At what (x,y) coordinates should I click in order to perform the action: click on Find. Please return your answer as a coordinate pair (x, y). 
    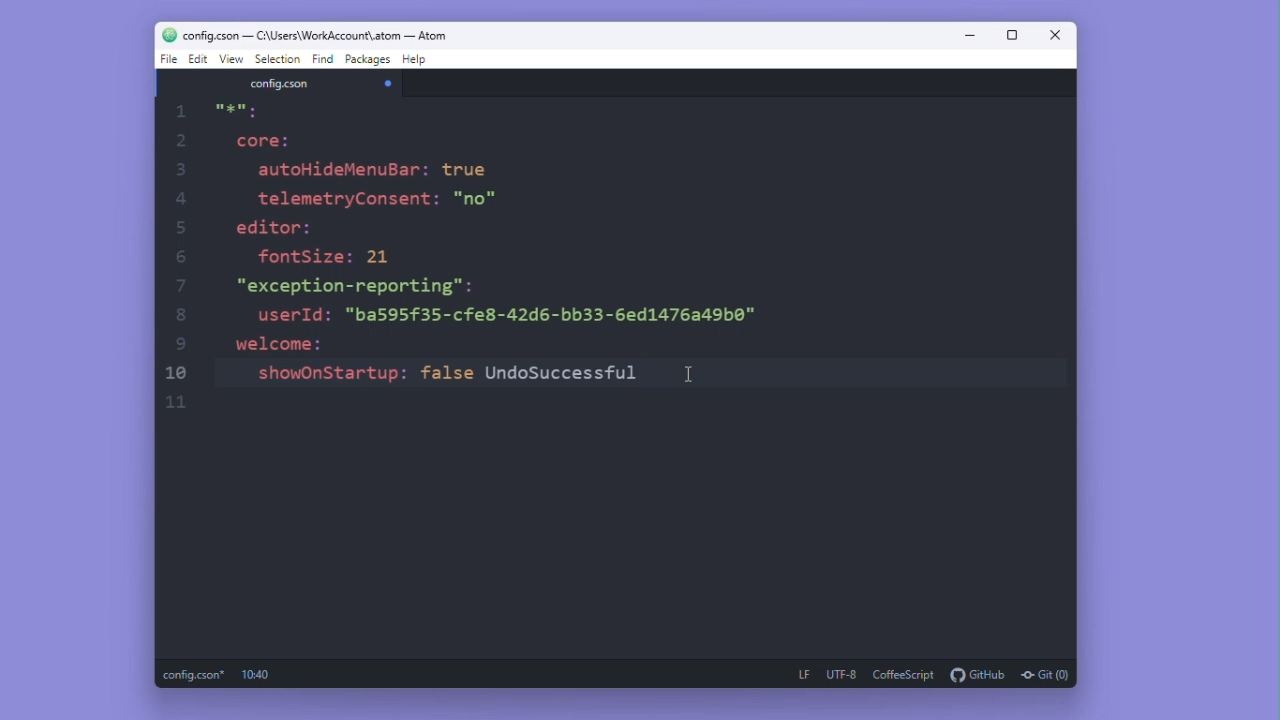
    Looking at the image, I should click on (323, 60).